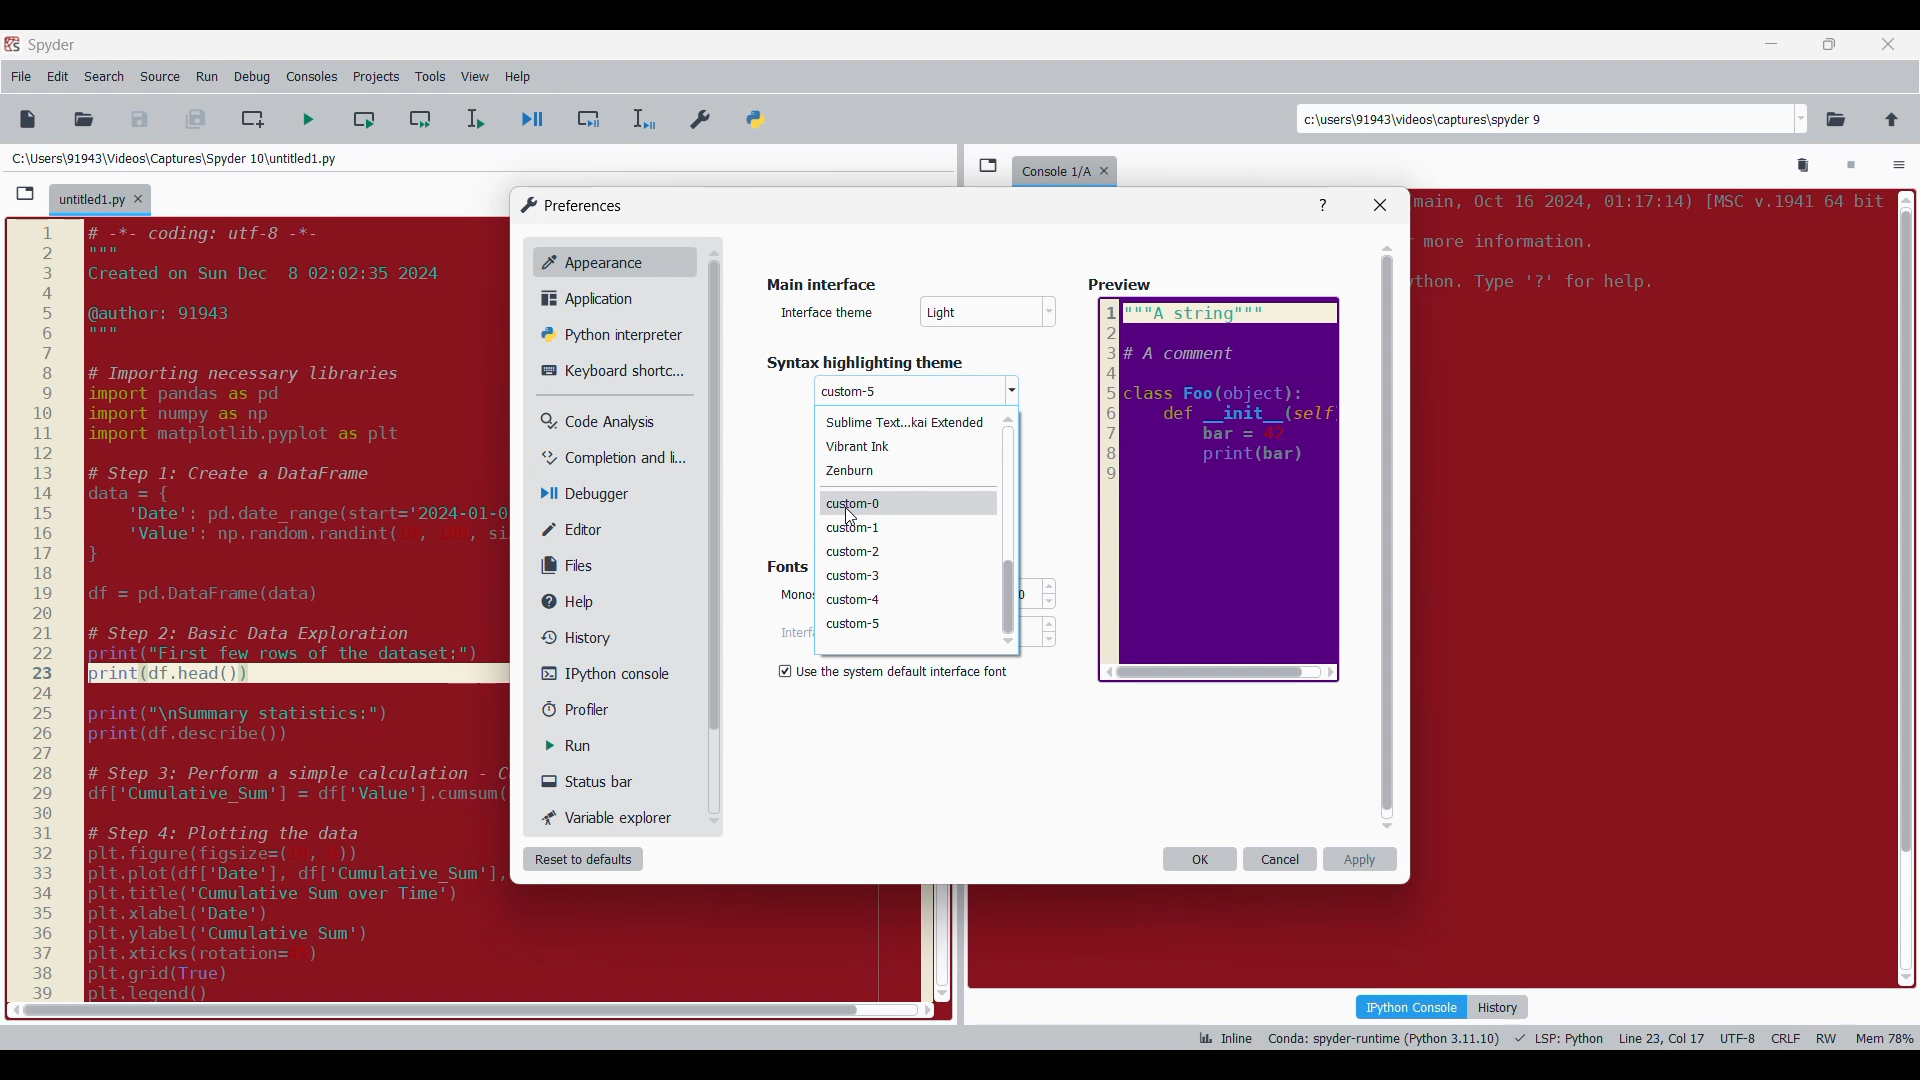 The height and width of the screenshot is (1080, 1920). What do you see at coordinates (27, 119) in the screenshot?
I see `New file` at bounding box center [27, 119].